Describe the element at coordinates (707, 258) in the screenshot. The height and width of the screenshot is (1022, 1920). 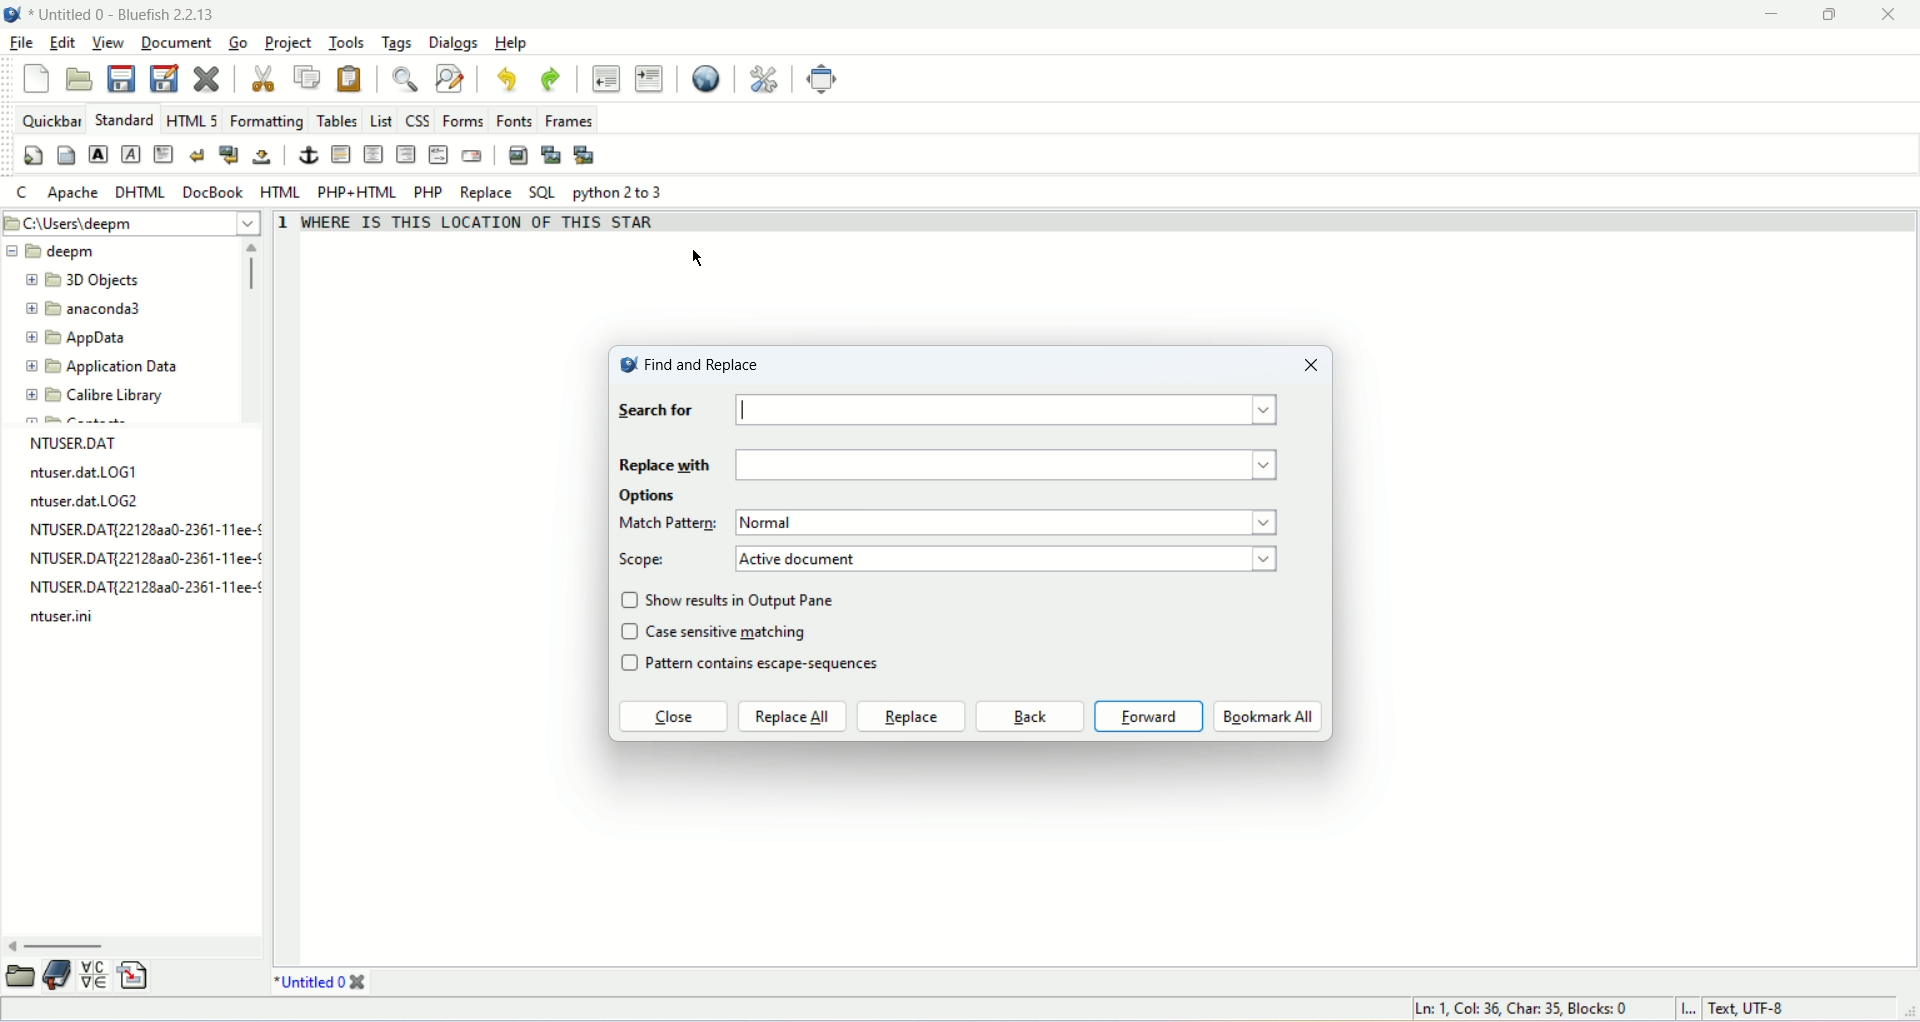
I see `cursor` at that location.